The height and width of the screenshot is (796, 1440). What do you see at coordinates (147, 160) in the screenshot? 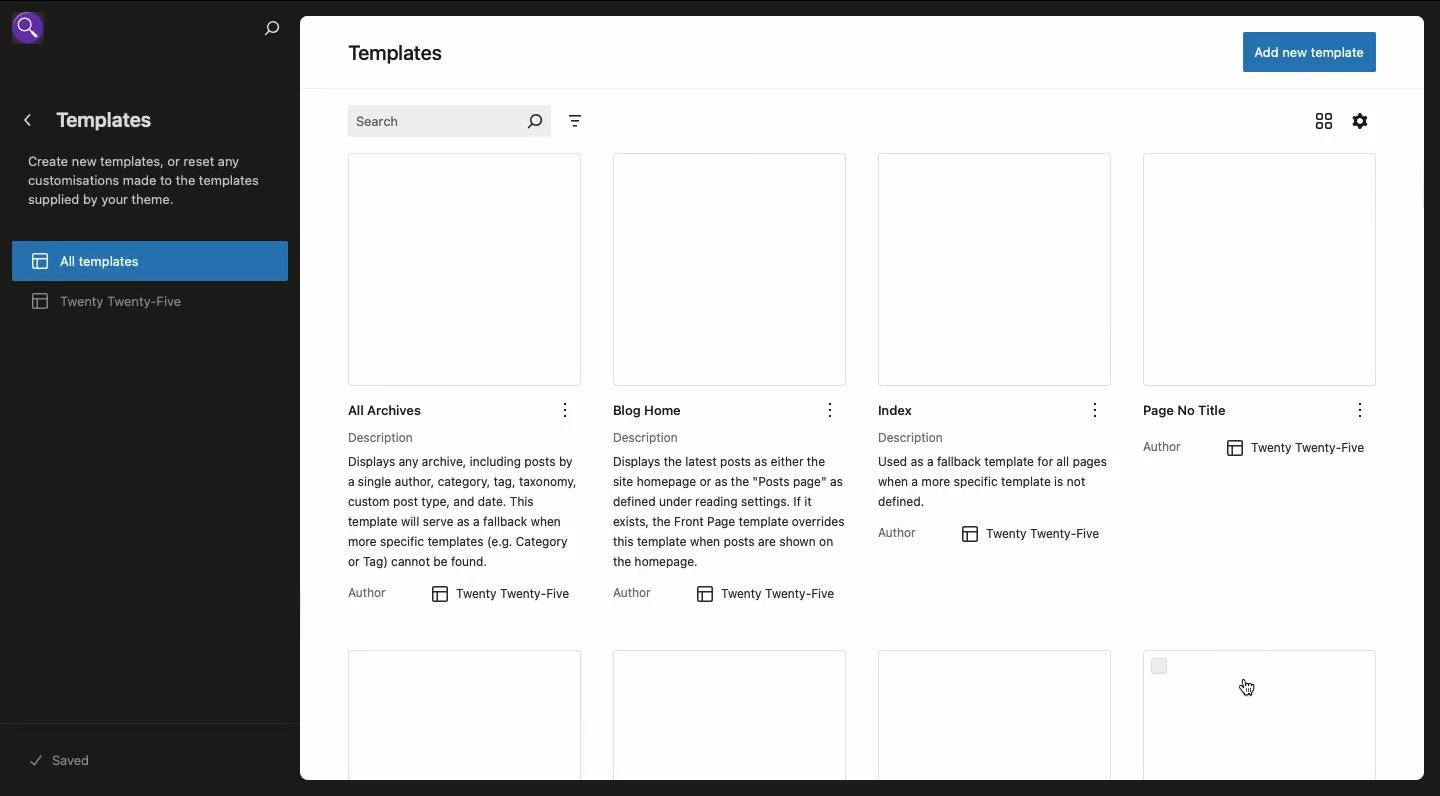
I see `< Templates

Create new templates, or reset any
‘customisations made to the templates
supplied by your theme.` at bounding box center [147, 160].